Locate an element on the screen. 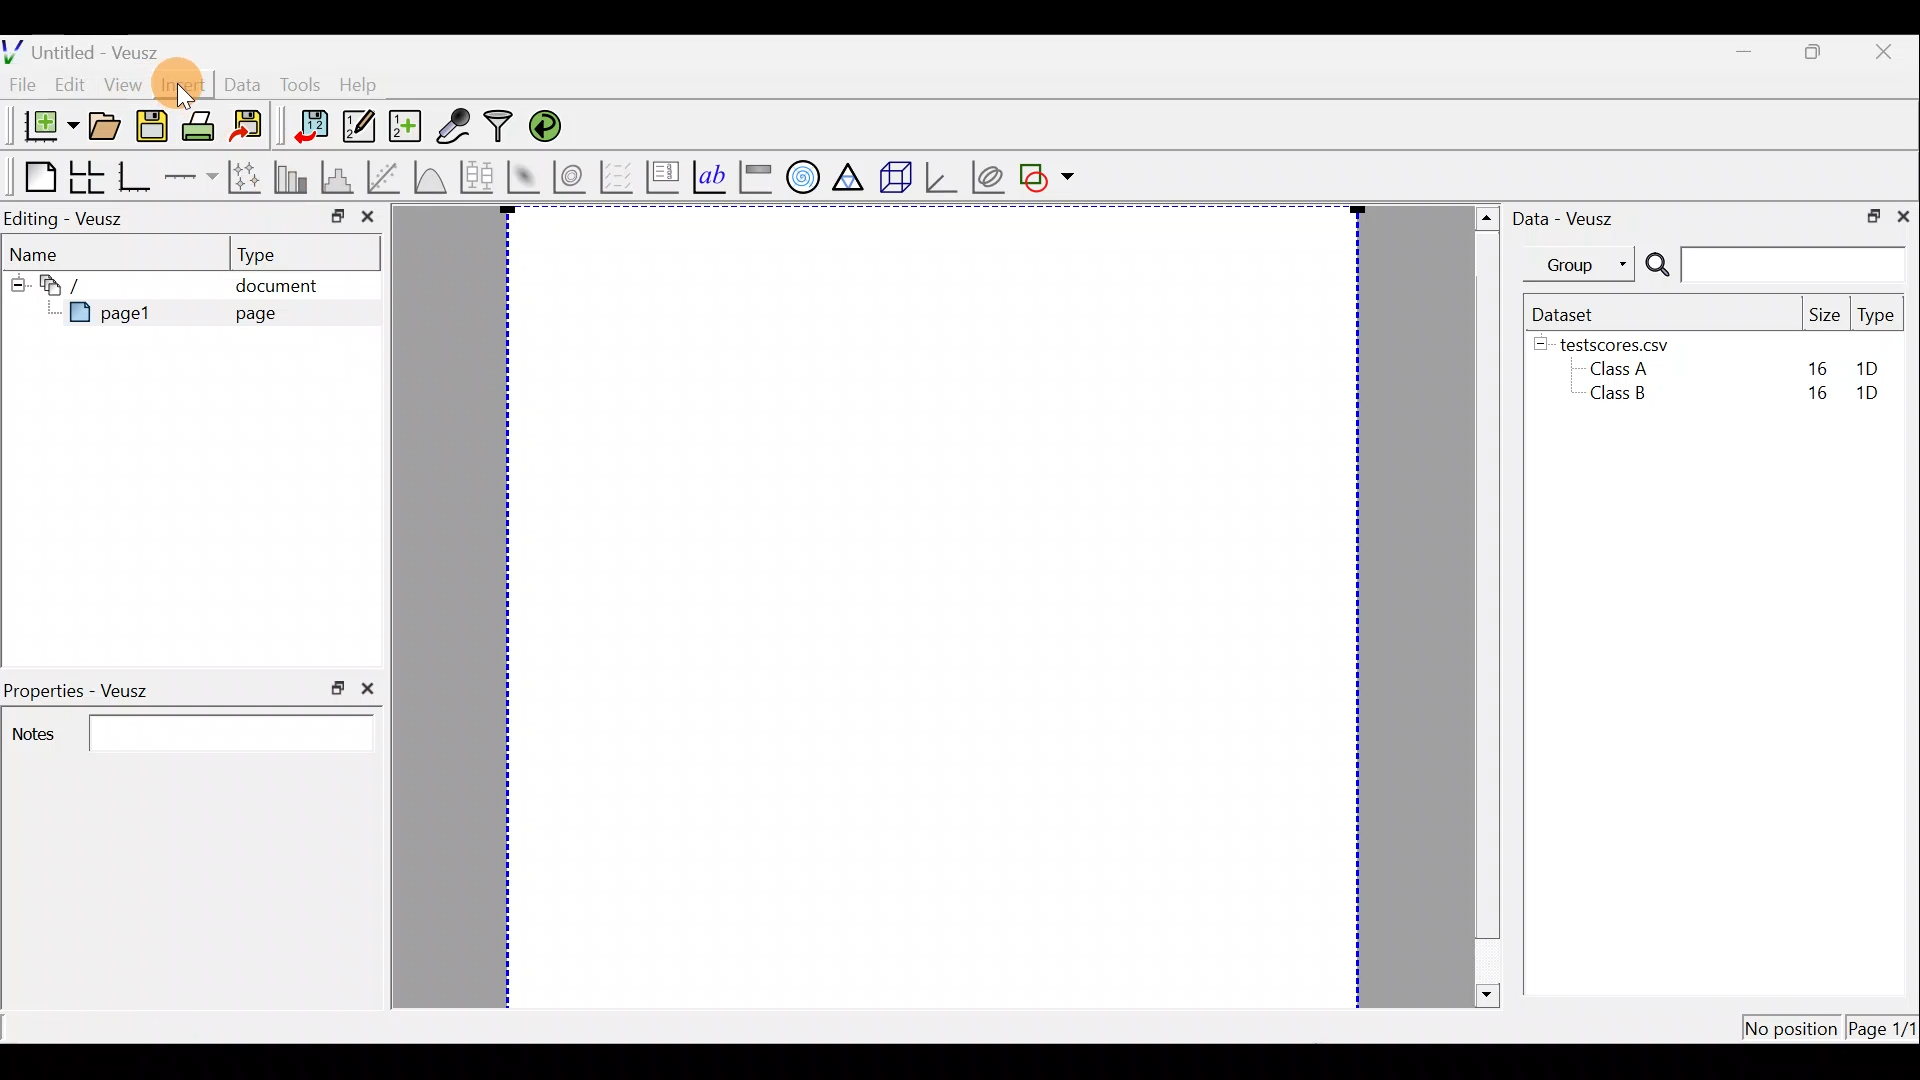 The height and width of the screenshot is (1080, 1920). 16 is located at coordinates (1813, 398).